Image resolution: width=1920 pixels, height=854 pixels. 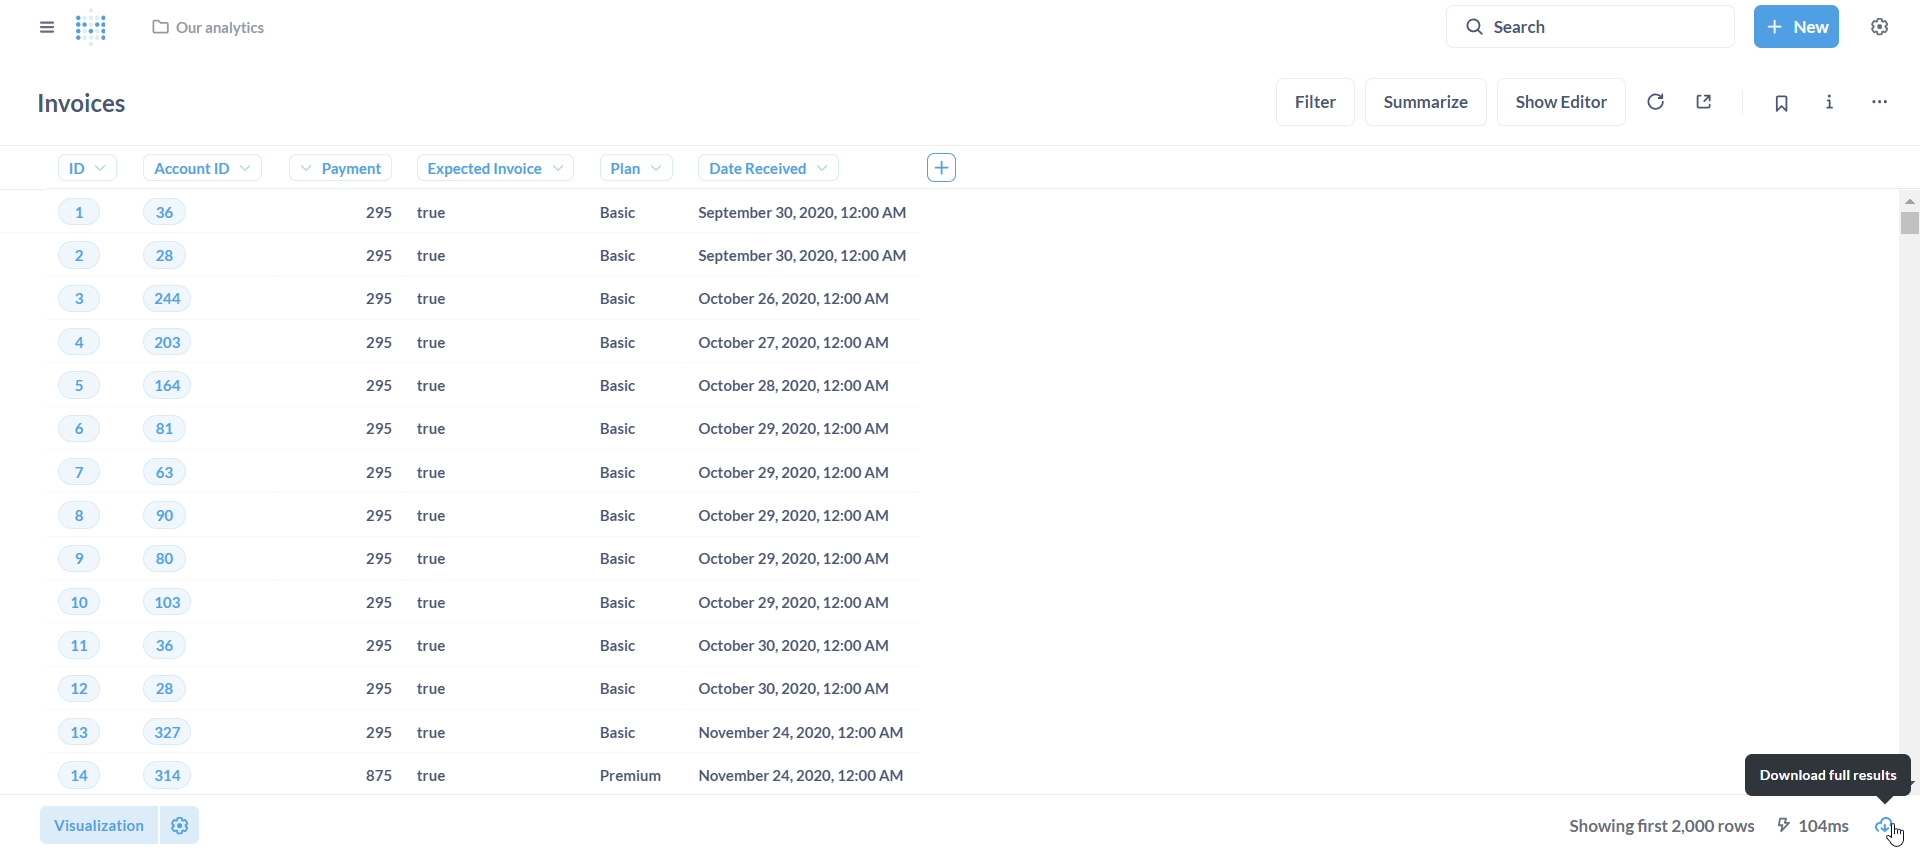 I want to click on 314, so click(x=166, y=774).